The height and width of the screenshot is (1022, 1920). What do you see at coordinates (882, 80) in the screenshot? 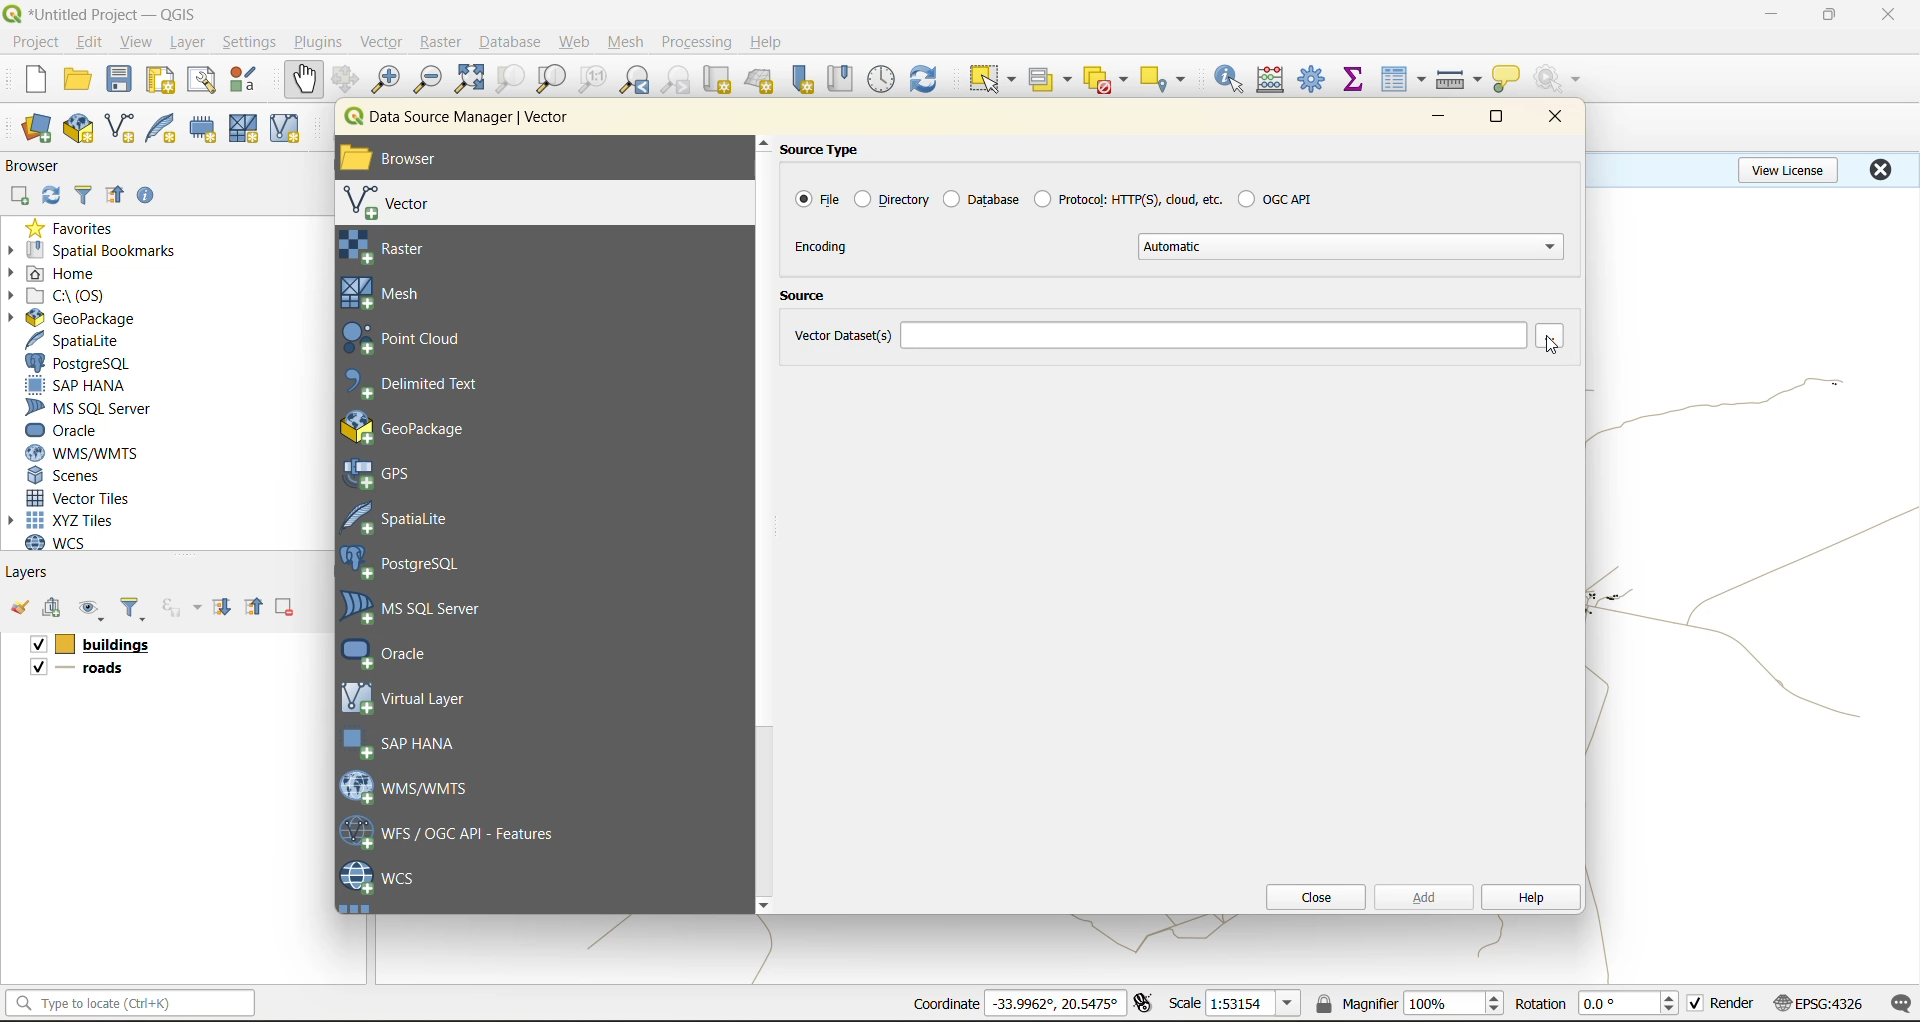
I see `control panel` at bounding box center [882, 80].